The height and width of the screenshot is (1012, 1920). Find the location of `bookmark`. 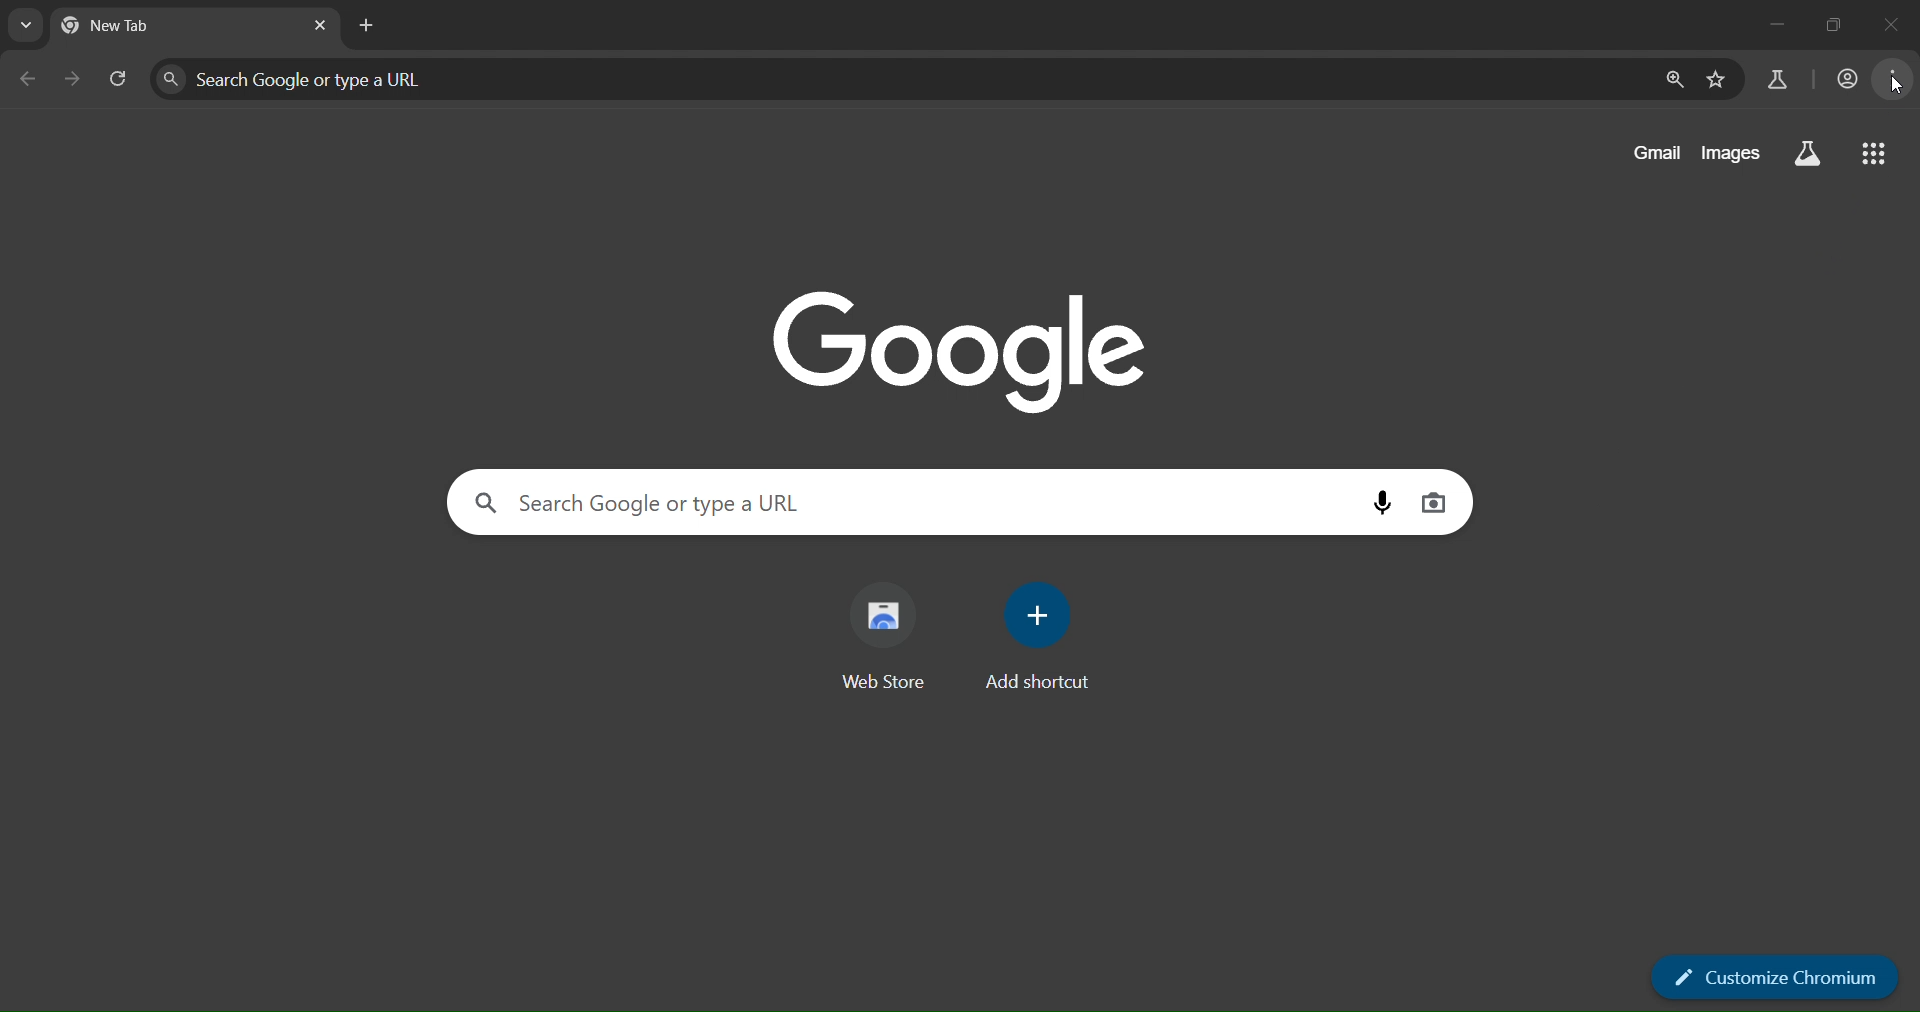

bookmark is located at coordinates (1716, 80).